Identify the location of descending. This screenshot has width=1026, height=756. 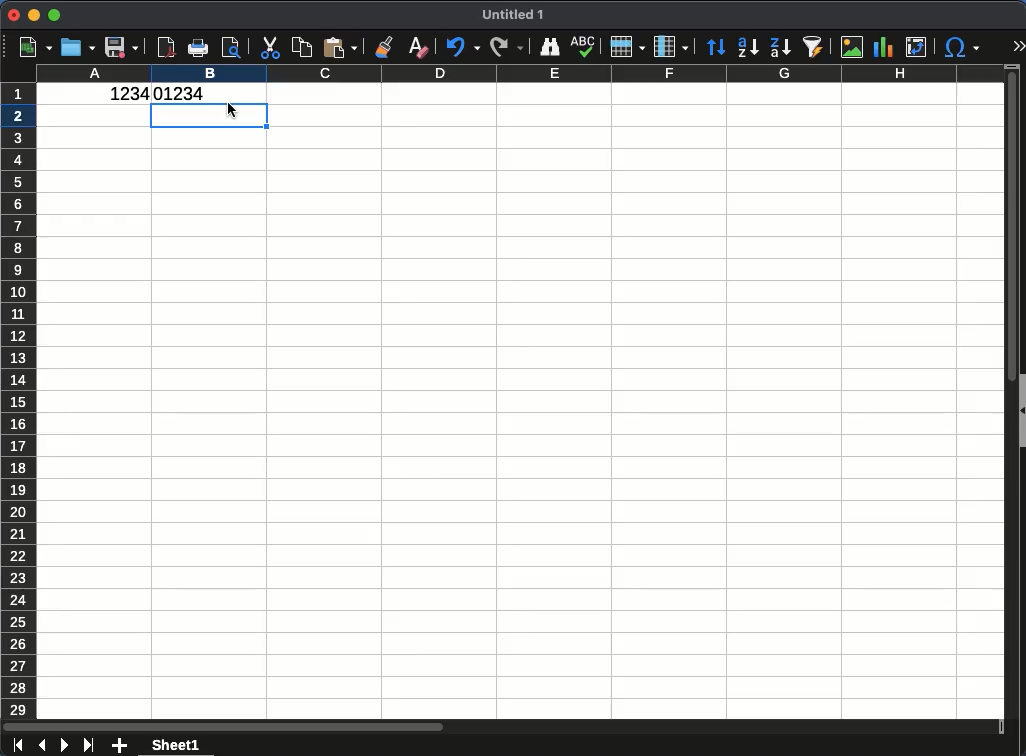
(780, 48).